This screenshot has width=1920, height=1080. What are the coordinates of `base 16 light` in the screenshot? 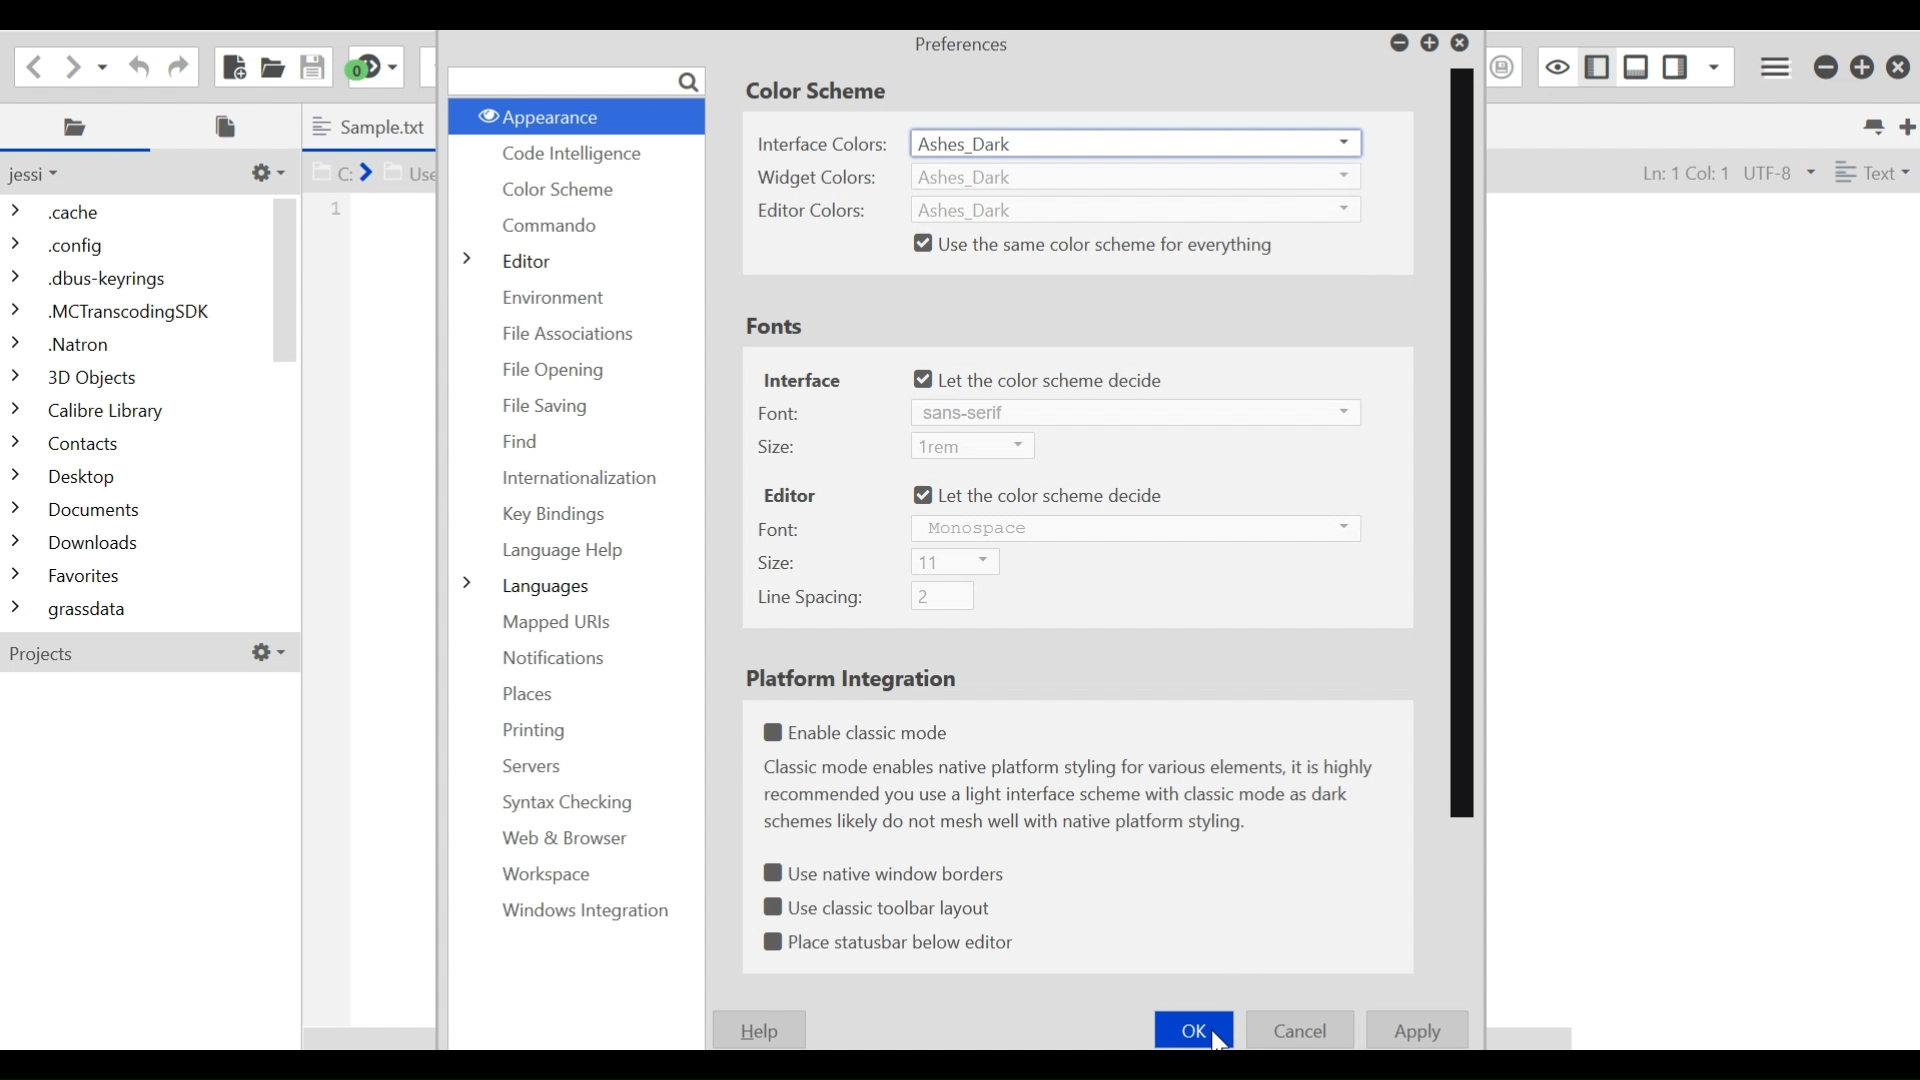 It's located at (1133, 443).